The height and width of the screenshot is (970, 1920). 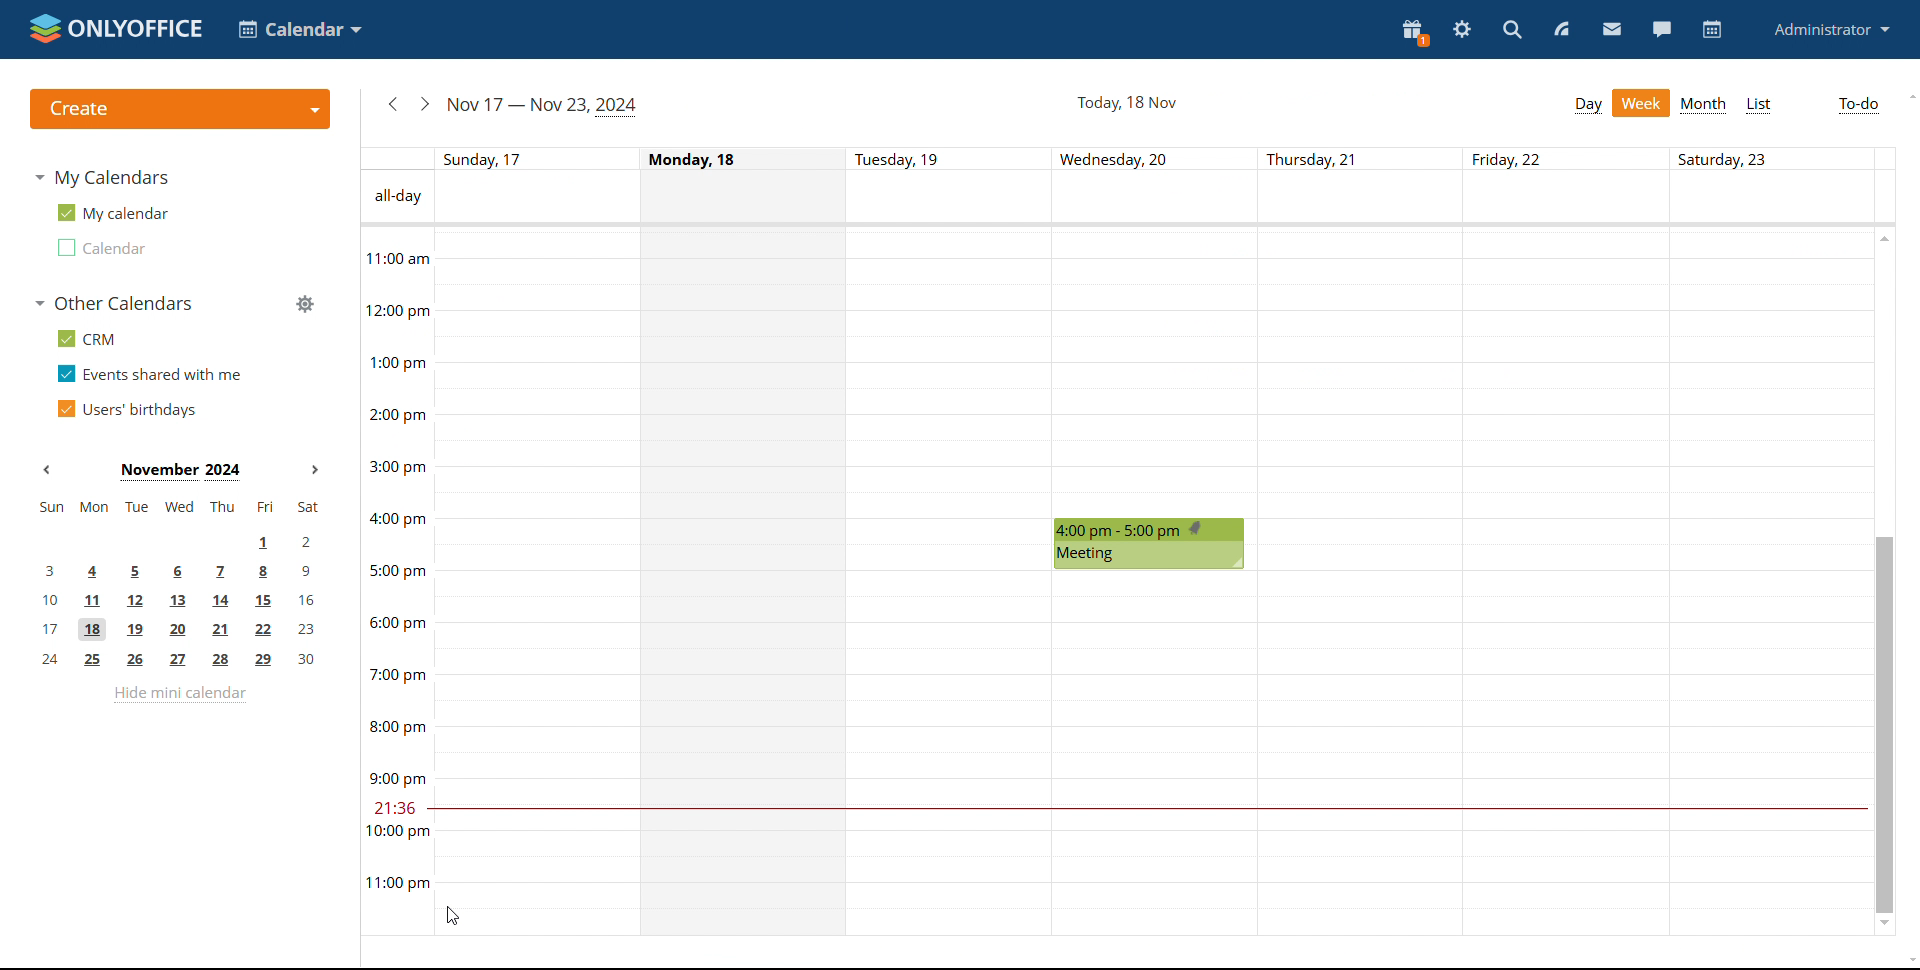 I want to click on wednesday, so click(x=1155, y=371).